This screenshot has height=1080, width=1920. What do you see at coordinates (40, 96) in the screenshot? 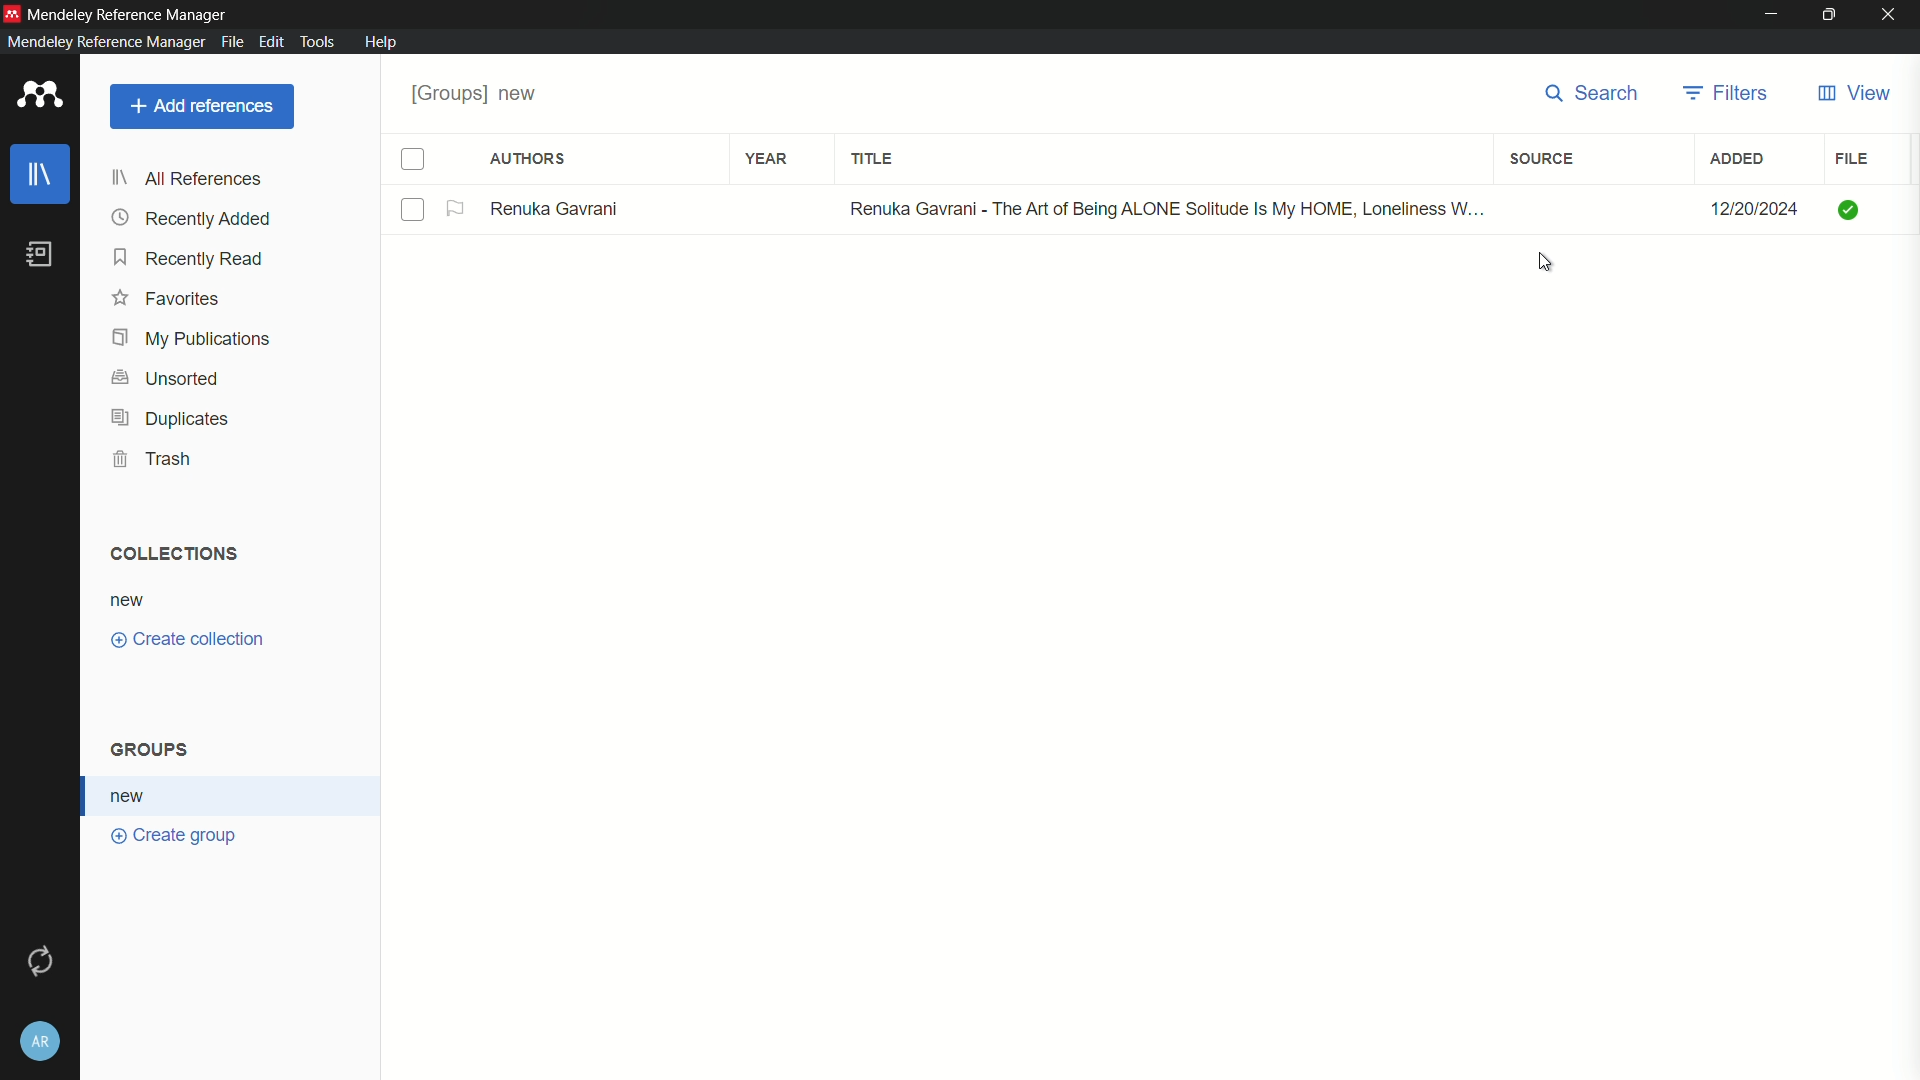
I see `app icon` at bounding box center [40, 96].